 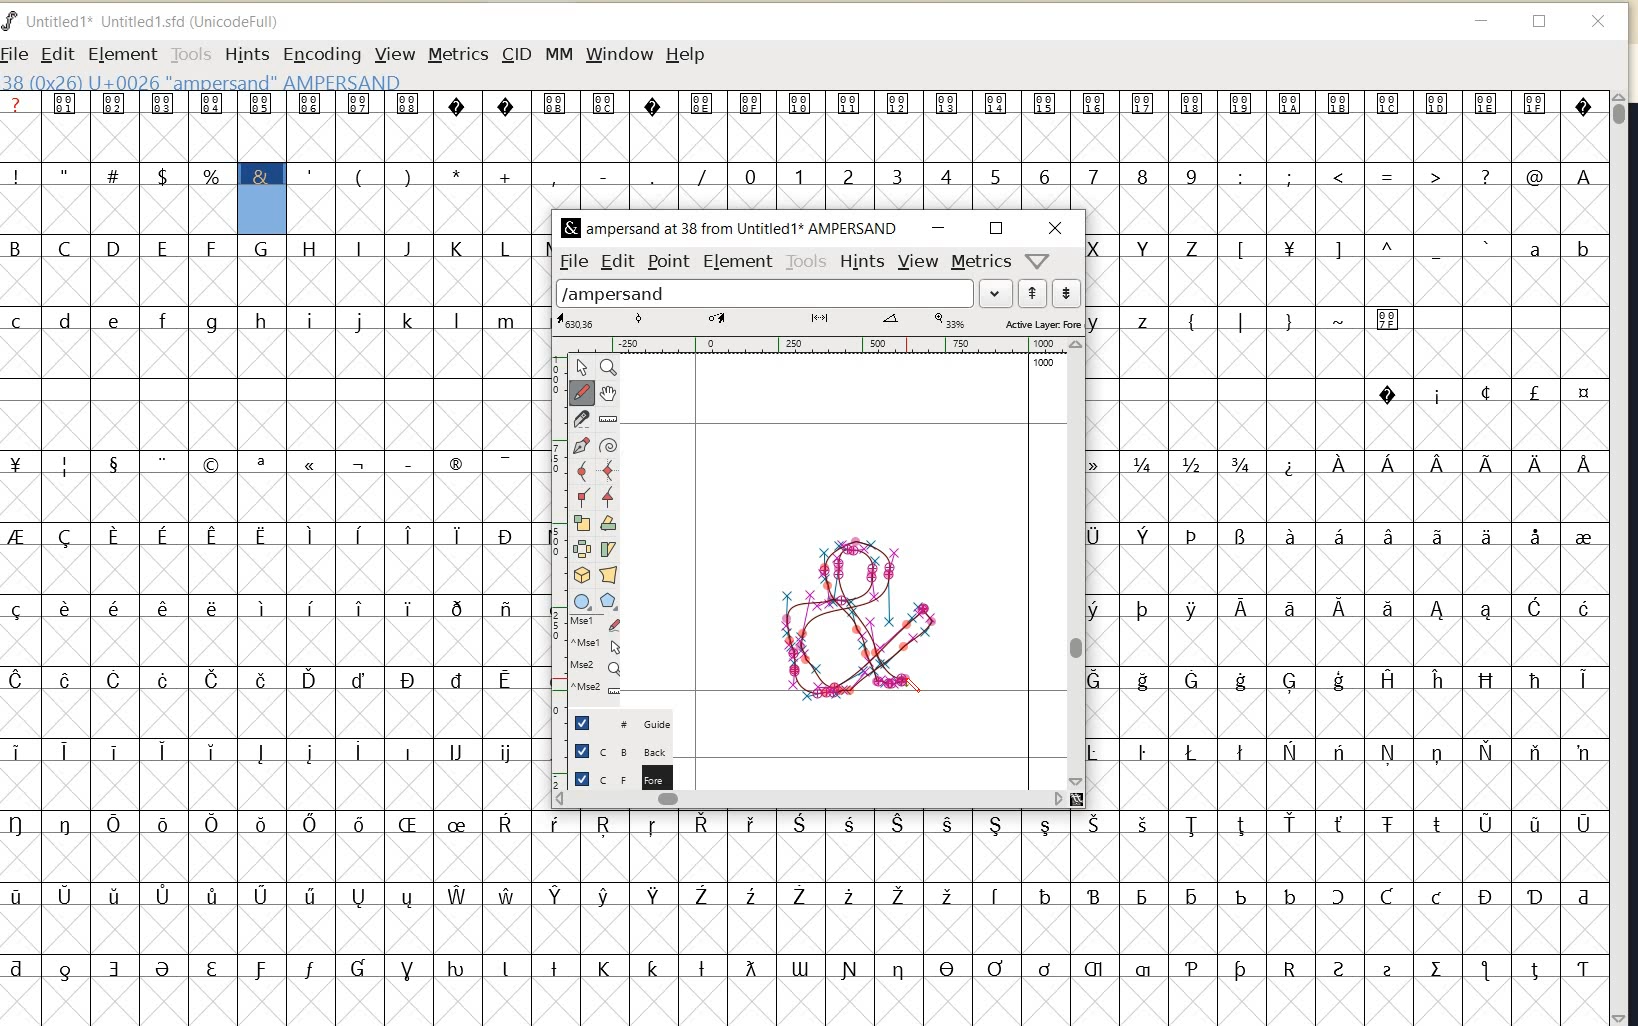 What do you see at coordinates (616, 777) in the screenshot?
I see `FOREGROUND` at bounding box center [616, 777].